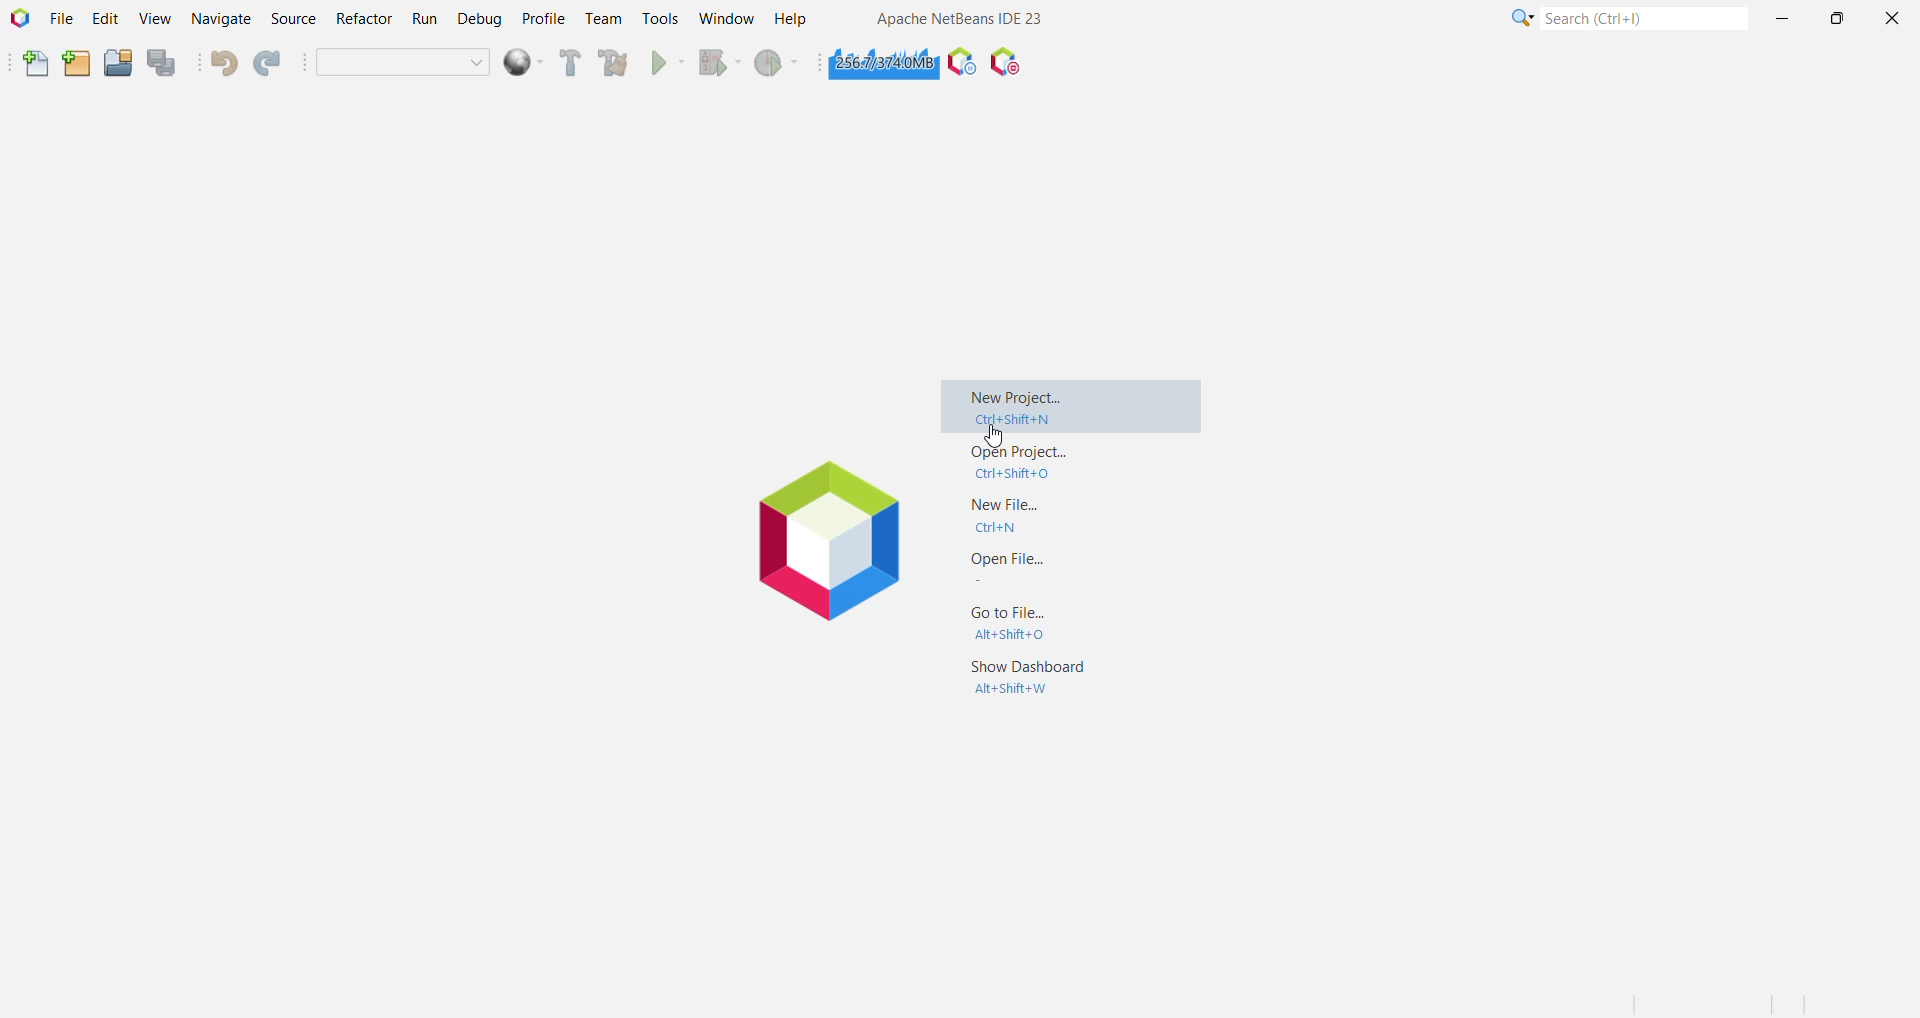  What do you see at coordinates (791, 20) in the screenshot?
I see `Help` at bounding box center [791, 20].